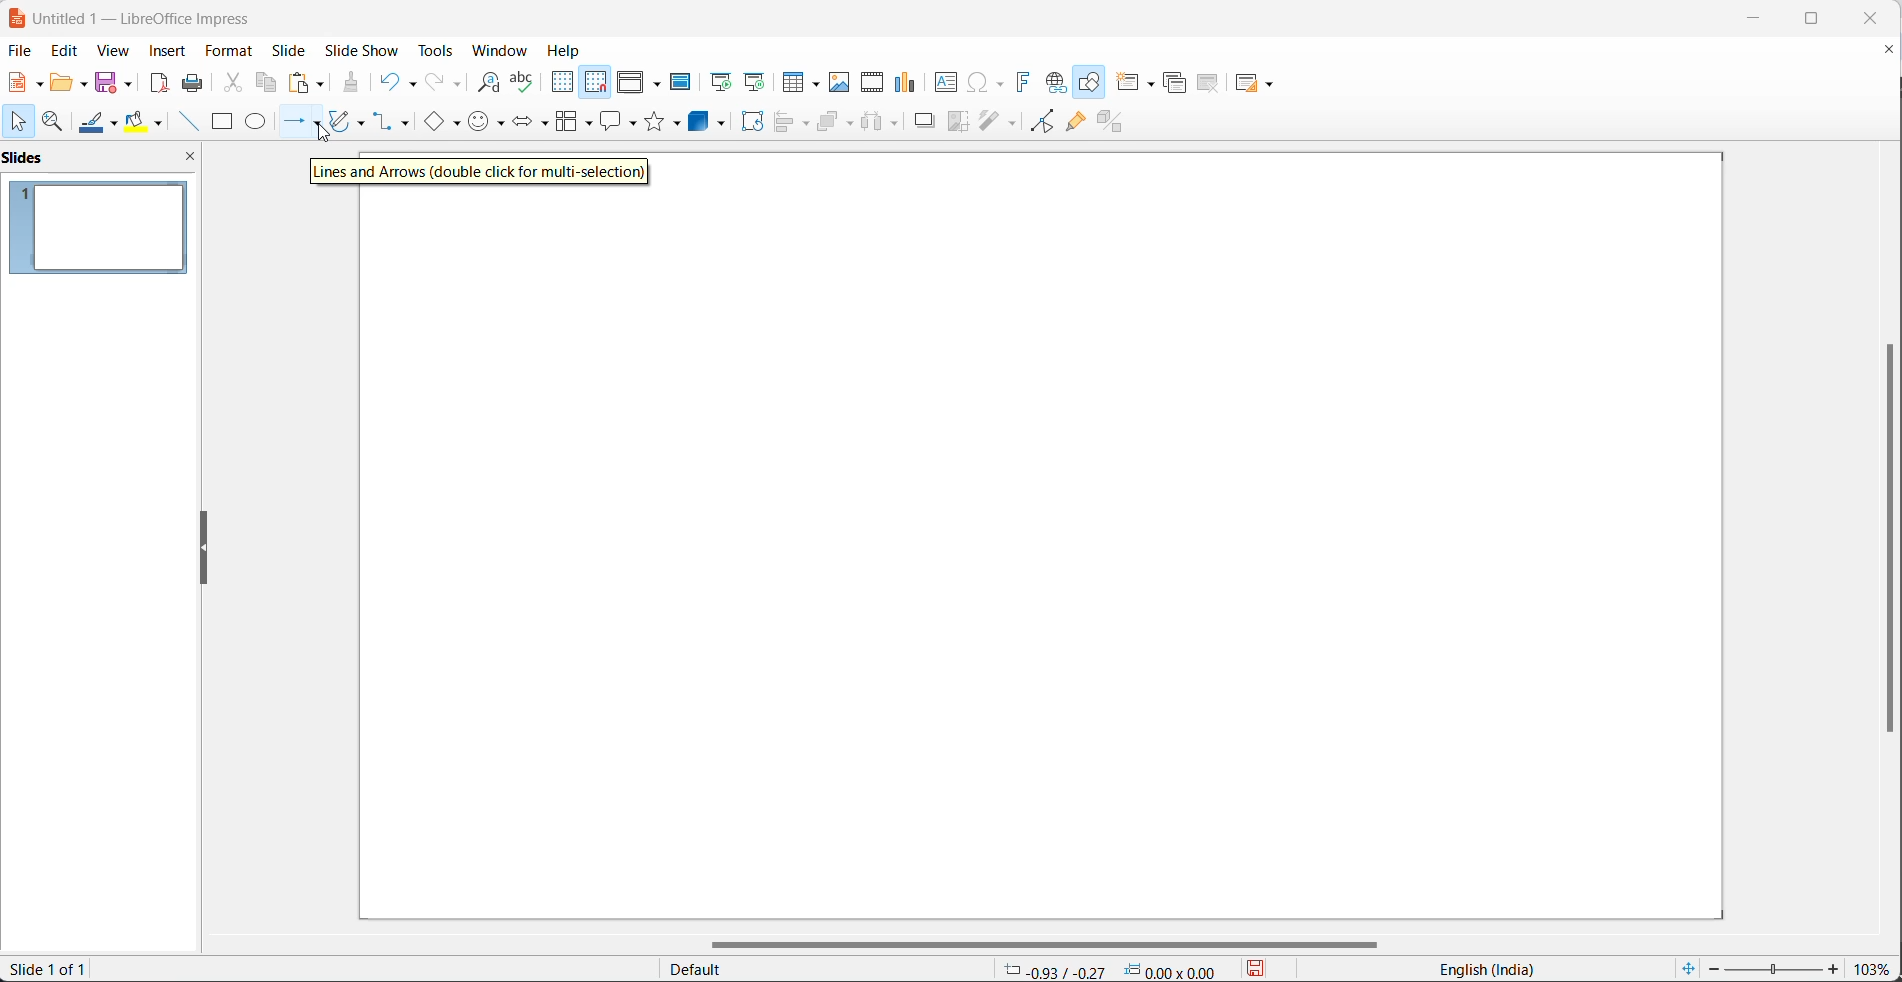  What do you see at coordinates (1090, 81) in the screenshot?
I see `show draw functions` at bounding box center [1090, 81].